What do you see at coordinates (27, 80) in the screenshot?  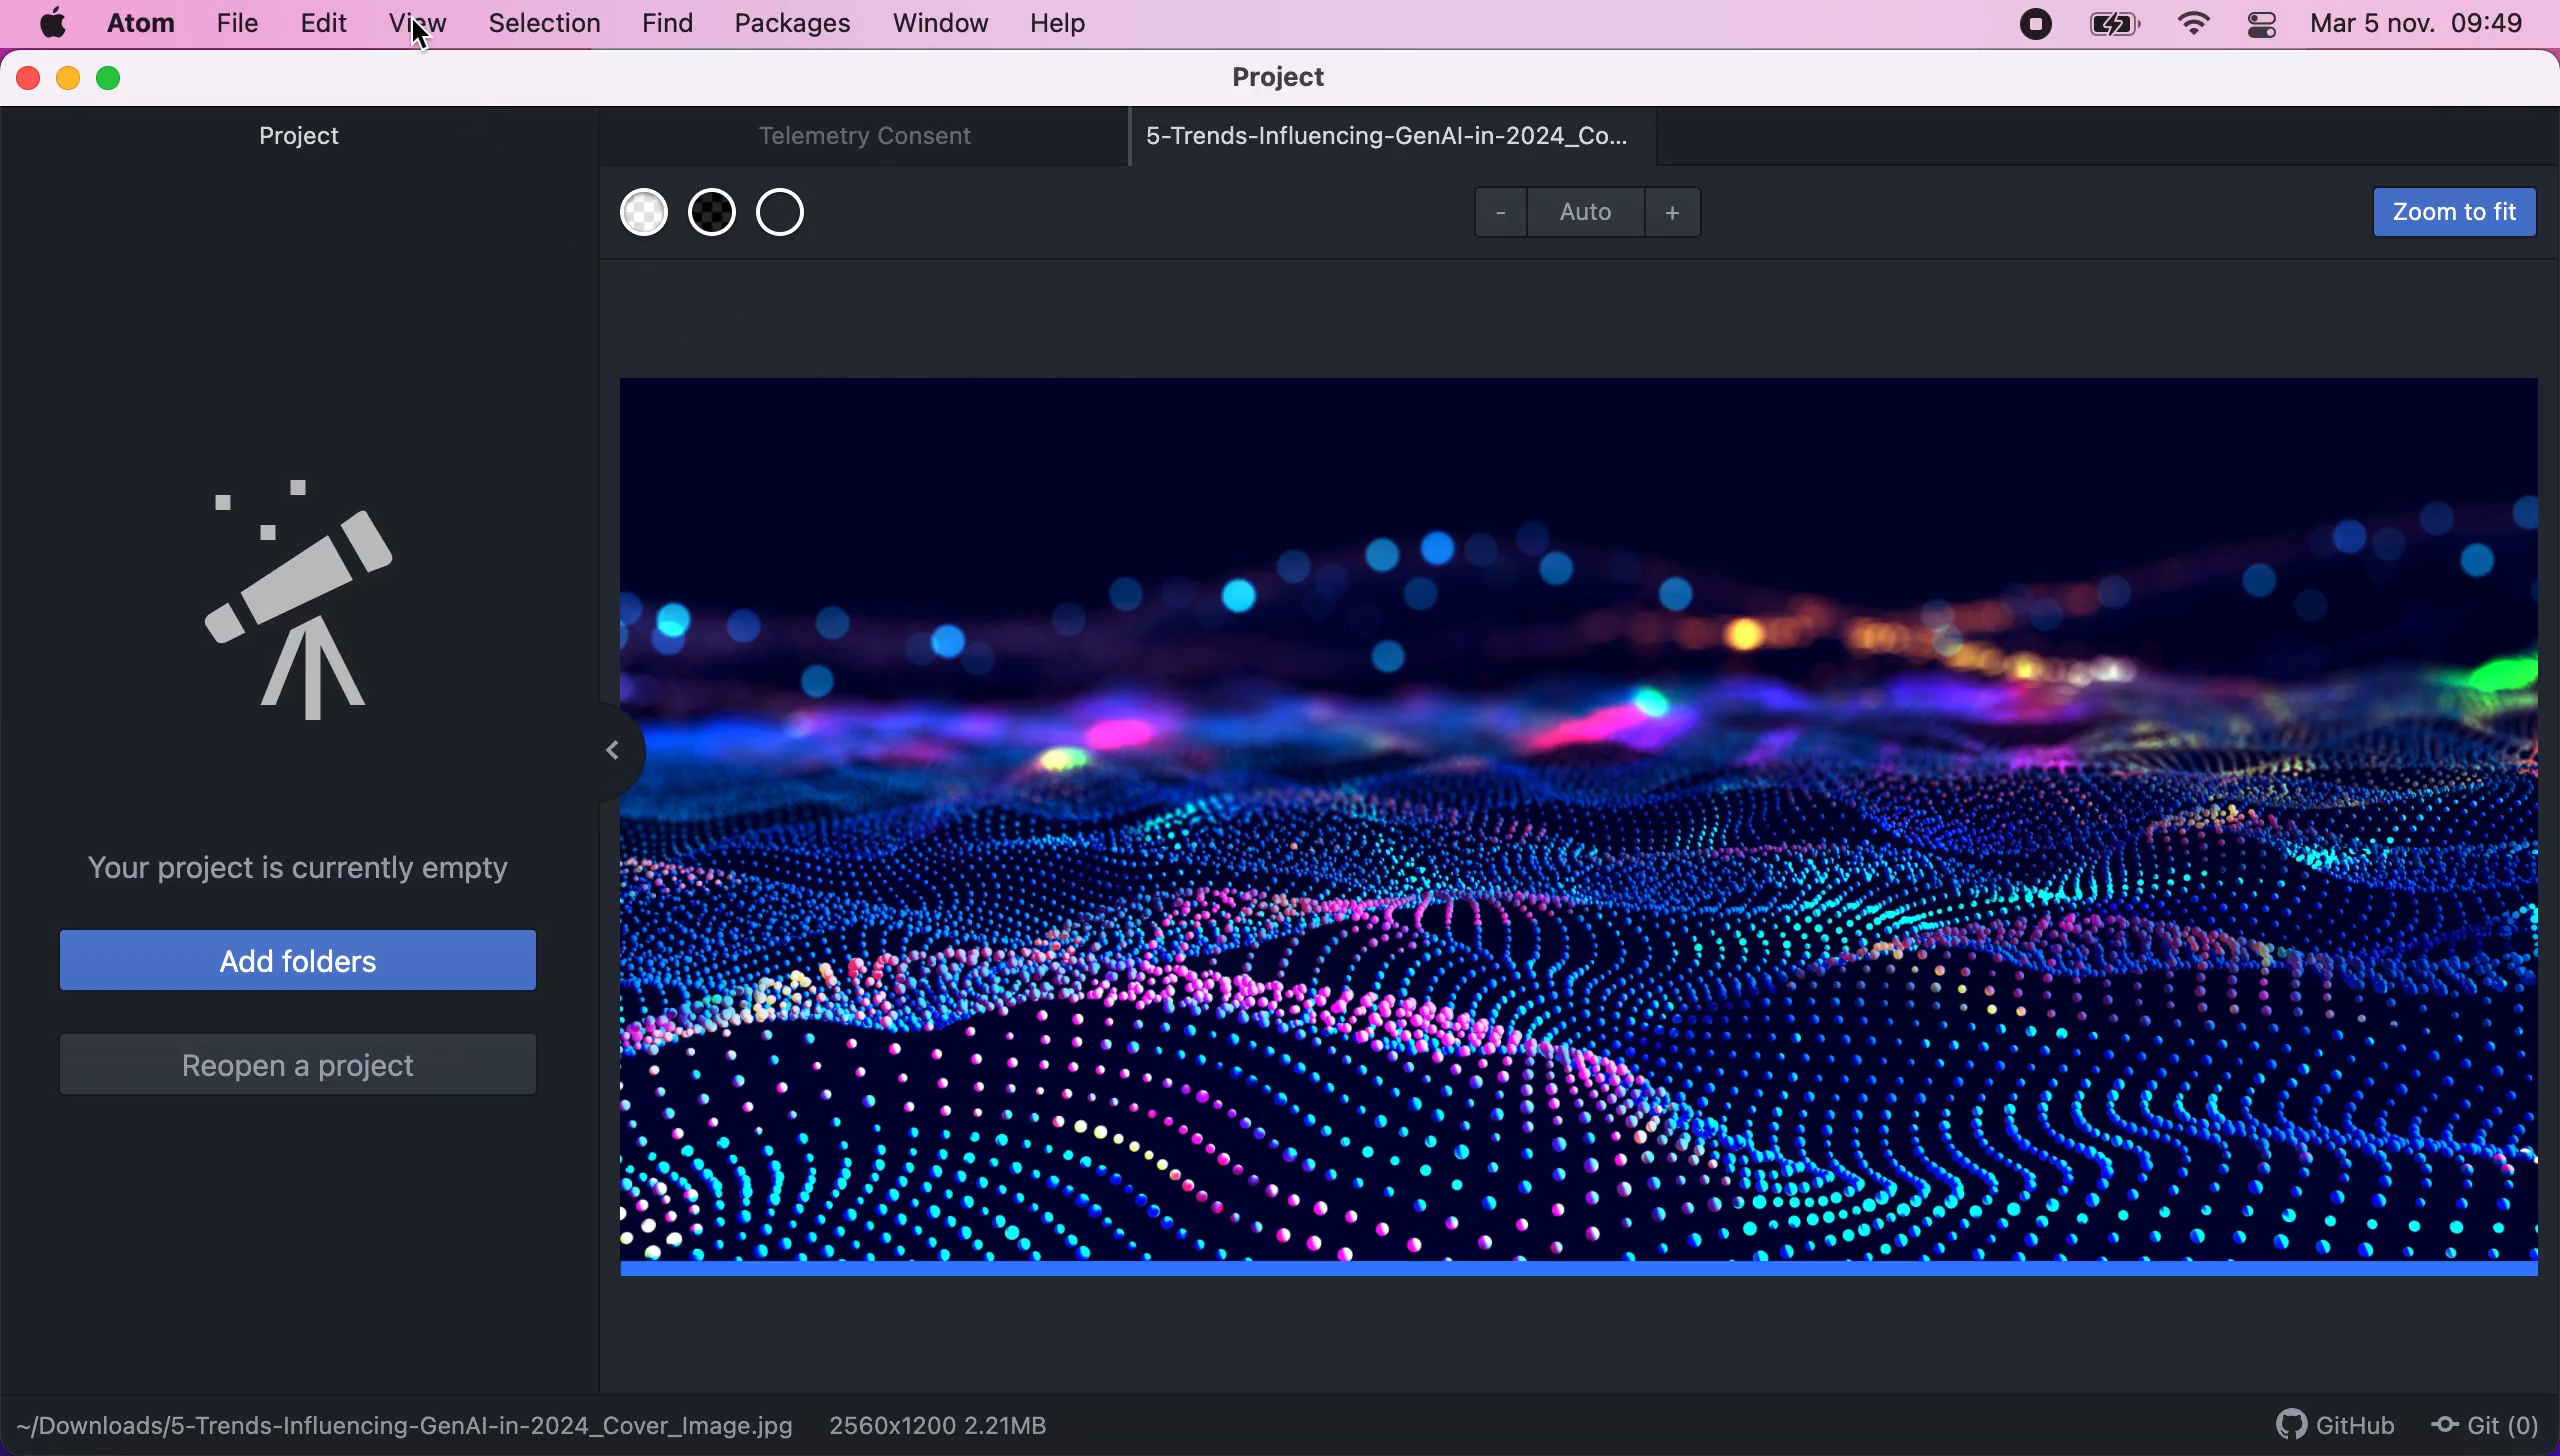 I see `close` at bounding box center [27, 80].